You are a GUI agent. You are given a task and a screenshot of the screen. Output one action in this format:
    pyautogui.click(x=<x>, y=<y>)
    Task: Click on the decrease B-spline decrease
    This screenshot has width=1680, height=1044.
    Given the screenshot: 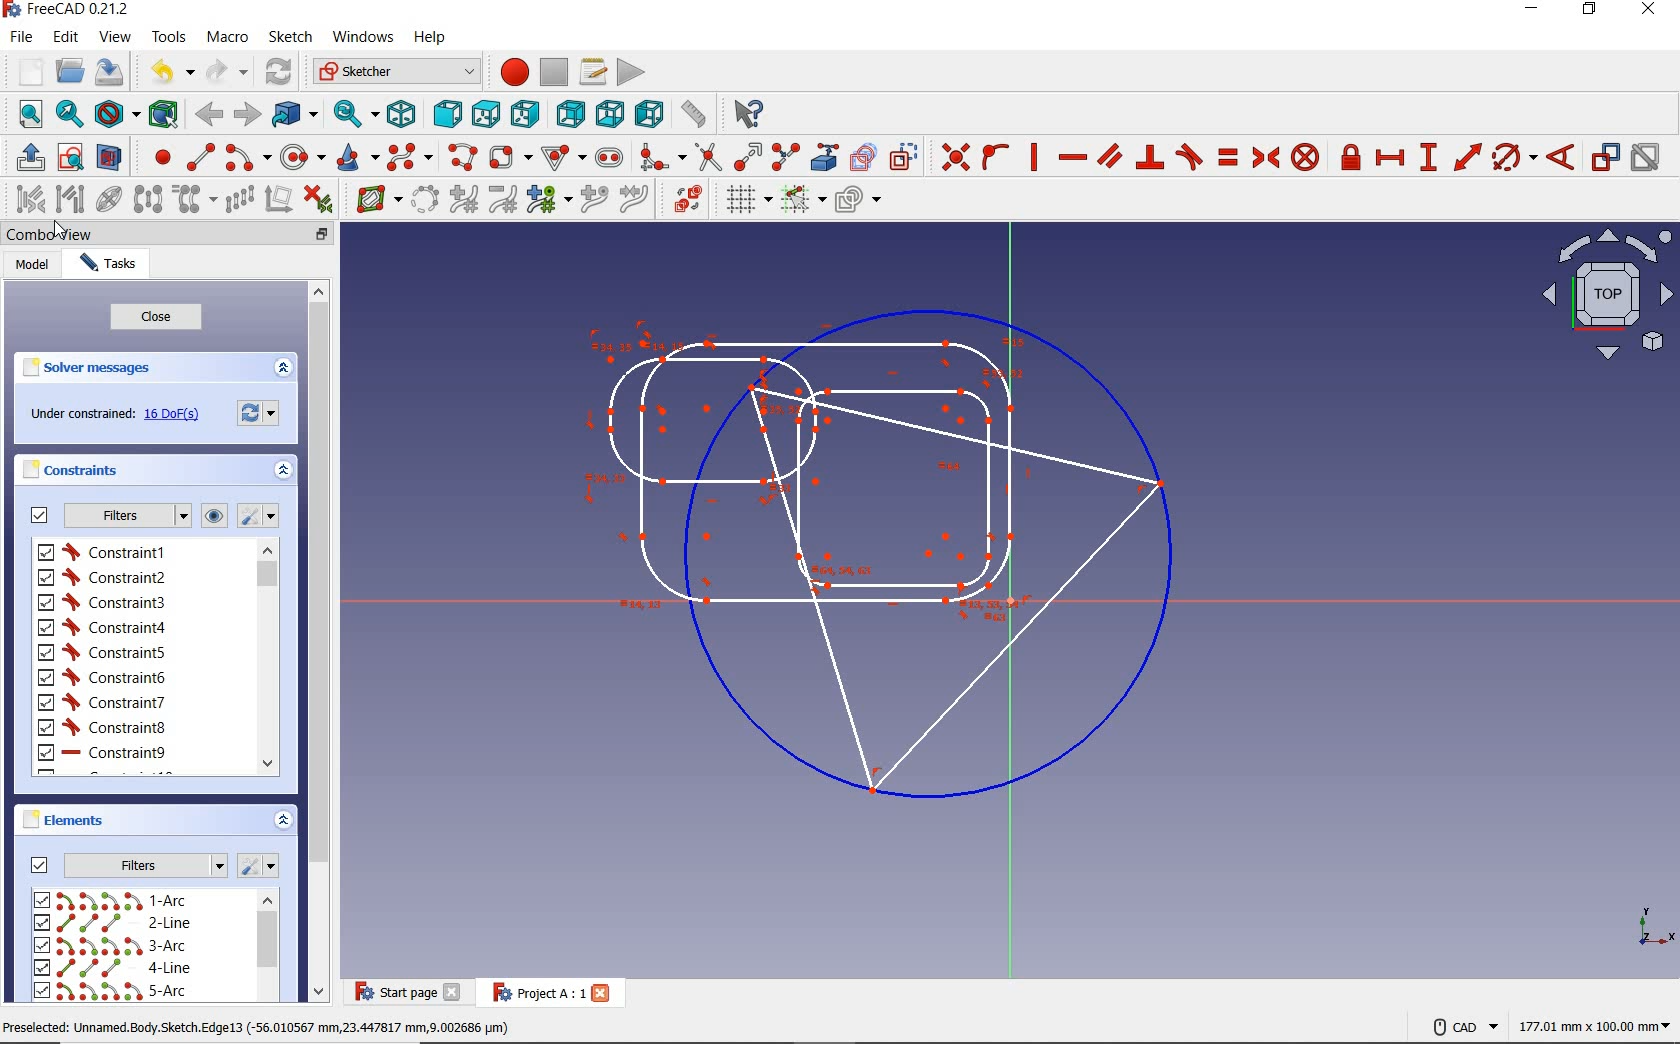 What is the action you would take?
    pyautogui.click(x=504, y=201)
    